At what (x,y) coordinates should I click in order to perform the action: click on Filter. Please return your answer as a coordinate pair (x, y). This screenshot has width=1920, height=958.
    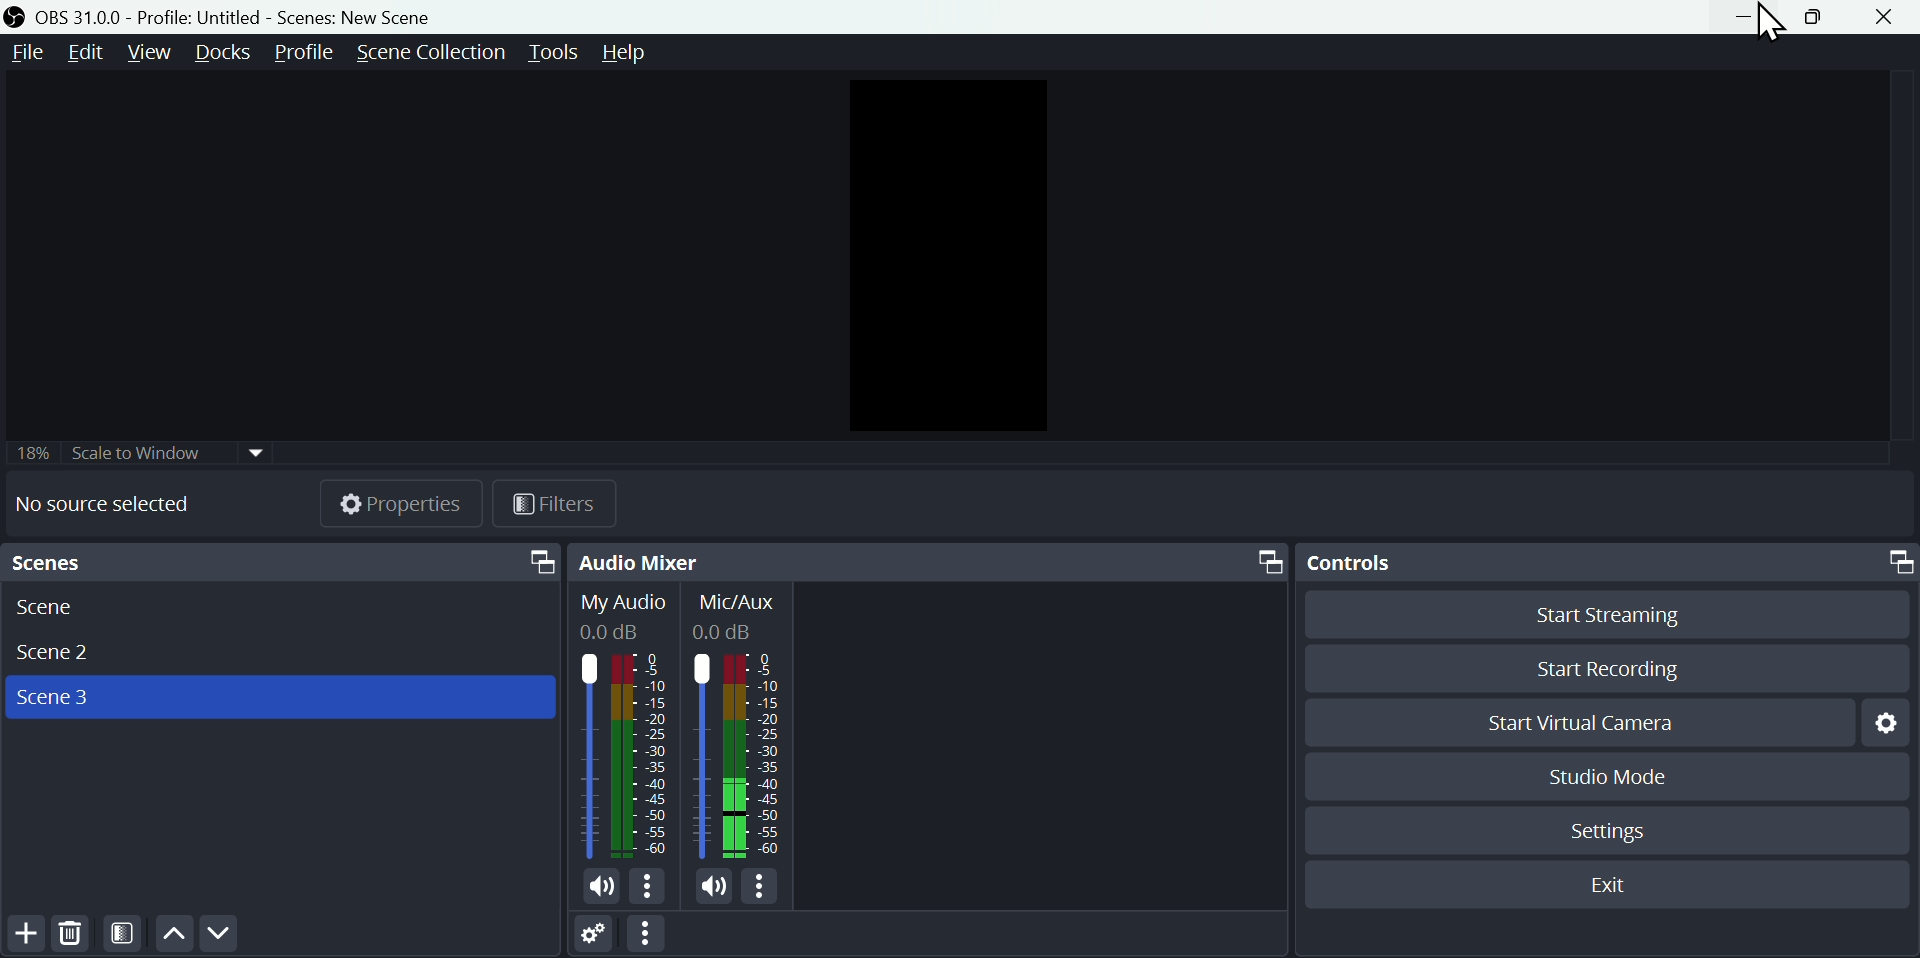
    Looking at the image, I should click on (561, 502).